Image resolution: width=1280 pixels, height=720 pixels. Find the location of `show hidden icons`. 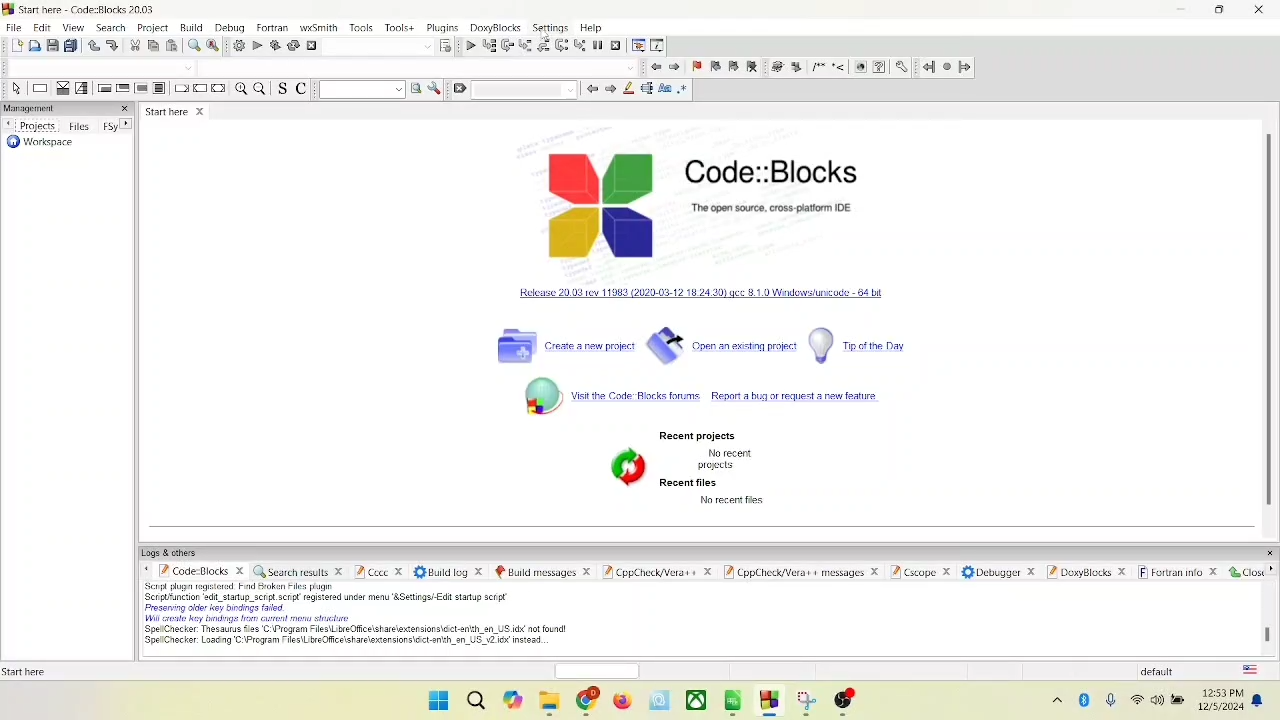

show hidden icons is located at coordinates (1056, 704).